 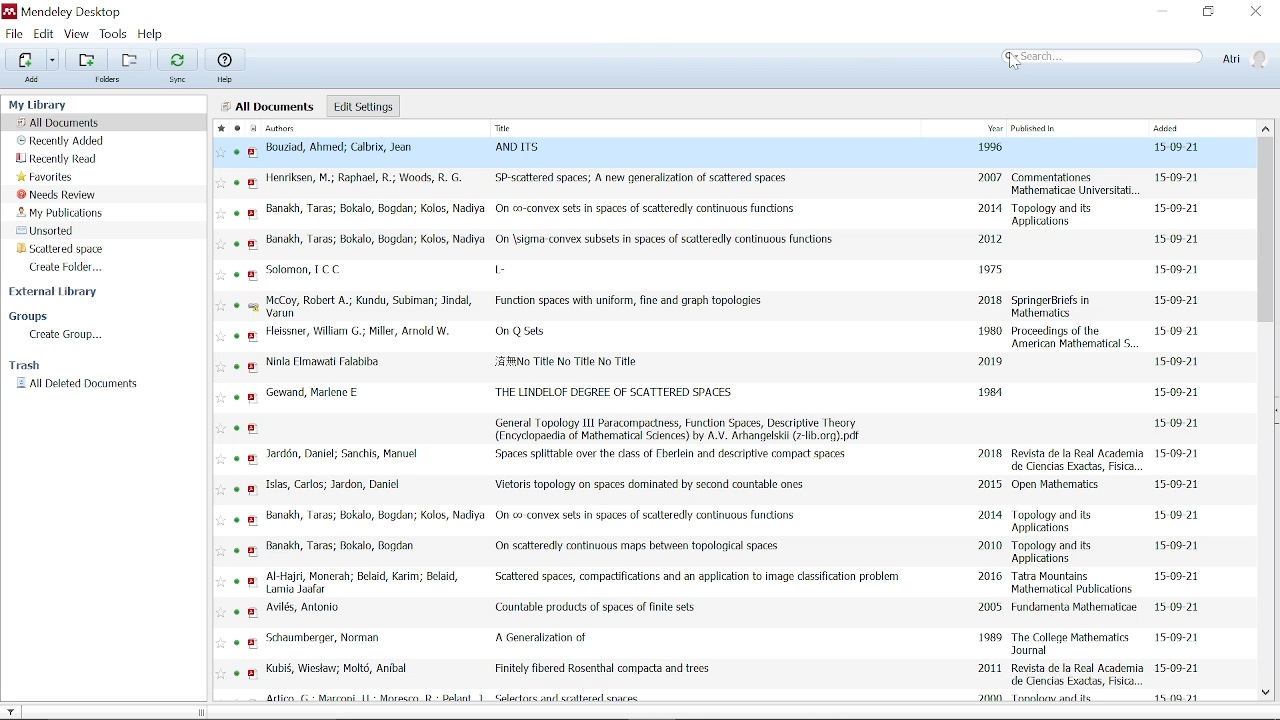 What do you see at coordinates (727, 337) in the screenshot?
I see `Heissner, William G.; Miller, Arnold W. On Q Sets 1980 Proceedings of the American Mathematical S. 15-09-21` at bounding box center [727, 337].